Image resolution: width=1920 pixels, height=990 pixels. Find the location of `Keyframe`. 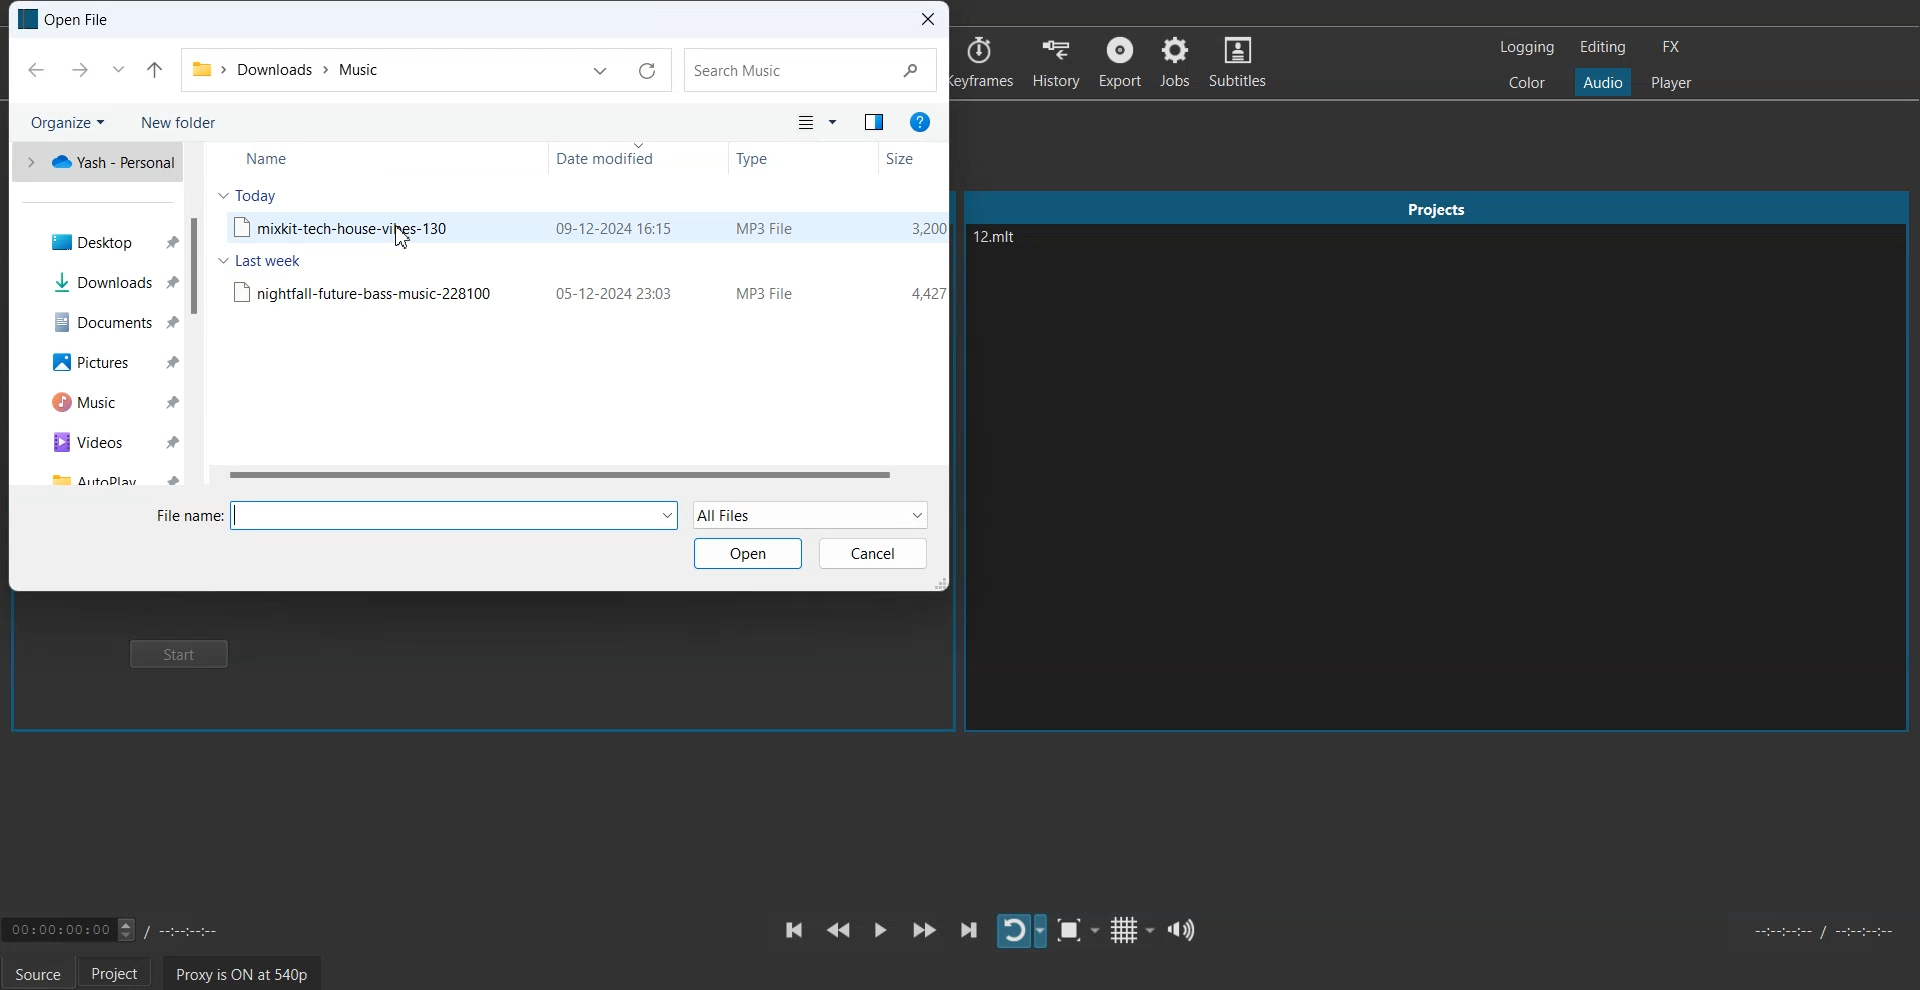

Keyframe is located at coordinates (983, 62).